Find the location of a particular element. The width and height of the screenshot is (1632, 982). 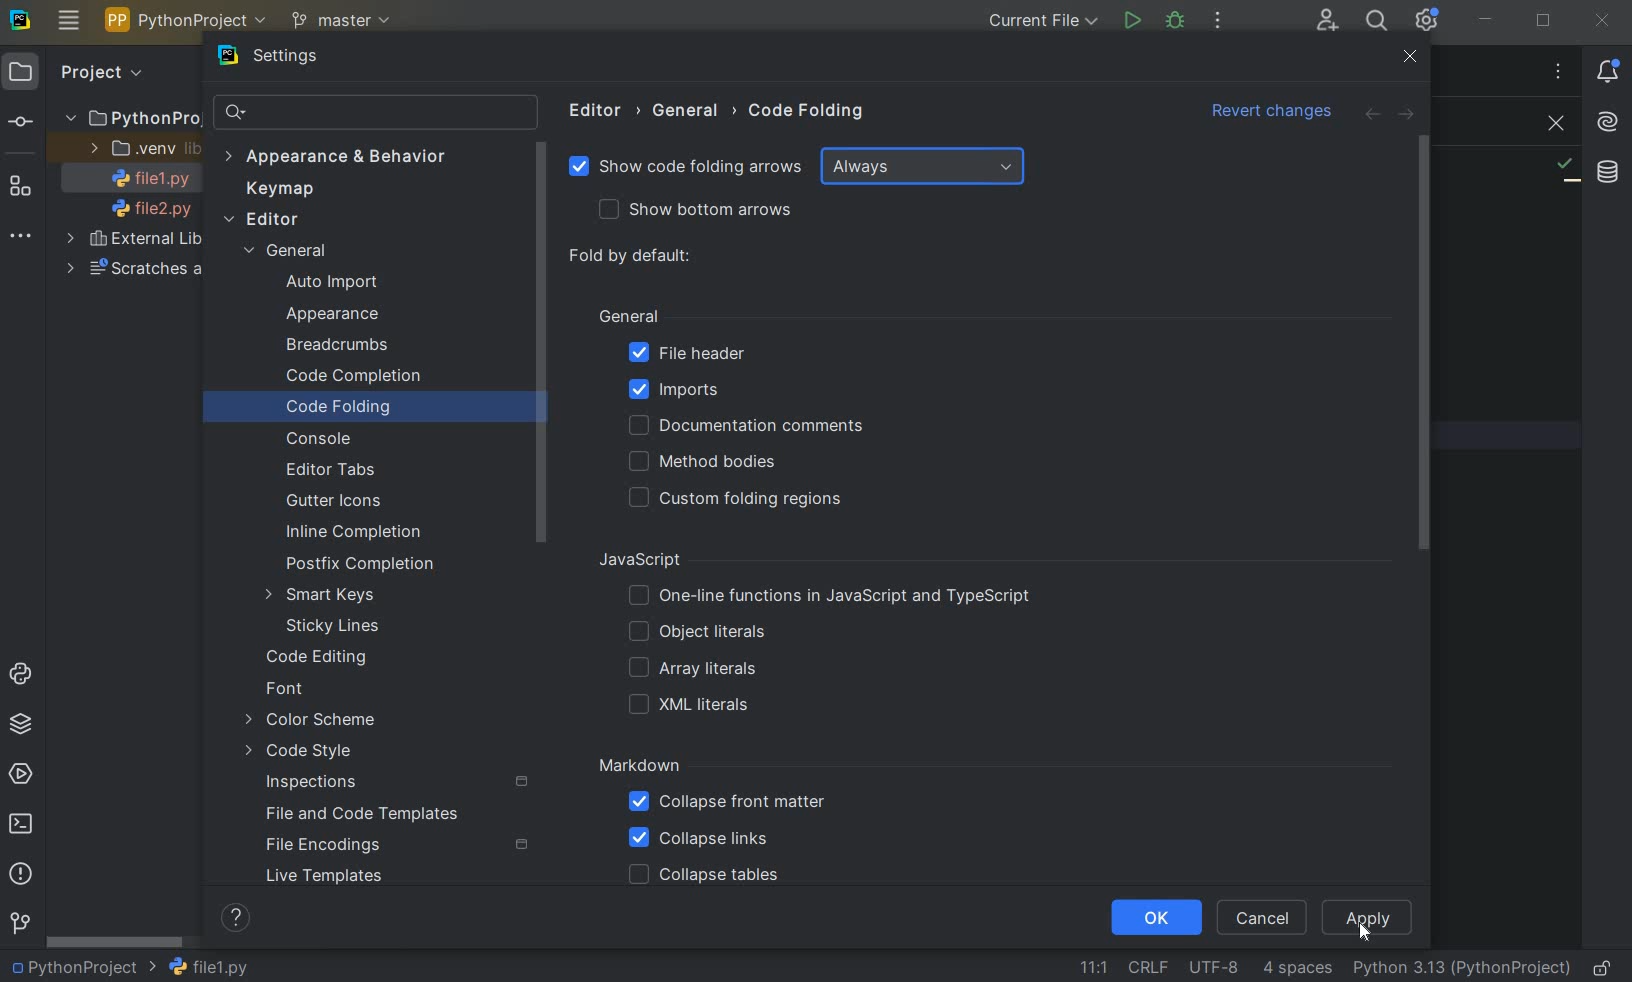

DATABASE is located at coordinates (1608, 171).